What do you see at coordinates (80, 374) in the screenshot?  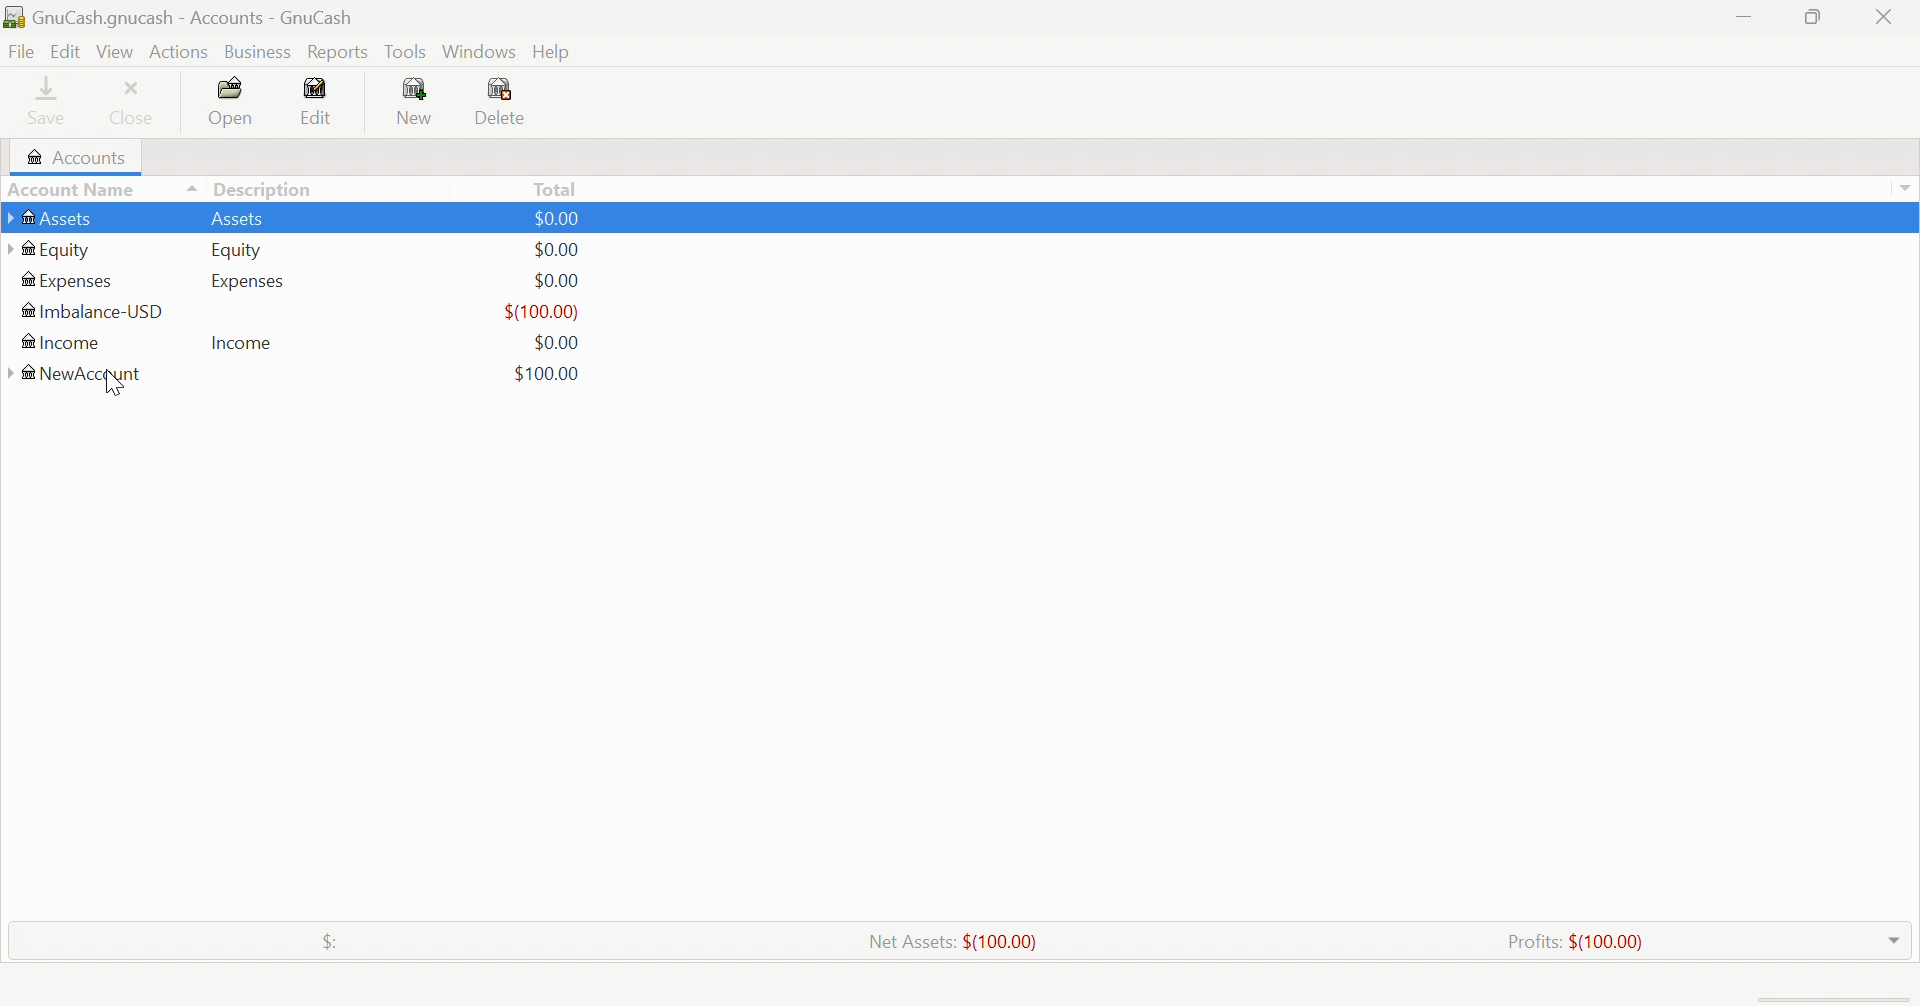 I see `NewAccount` at bounding box center [80, 374].